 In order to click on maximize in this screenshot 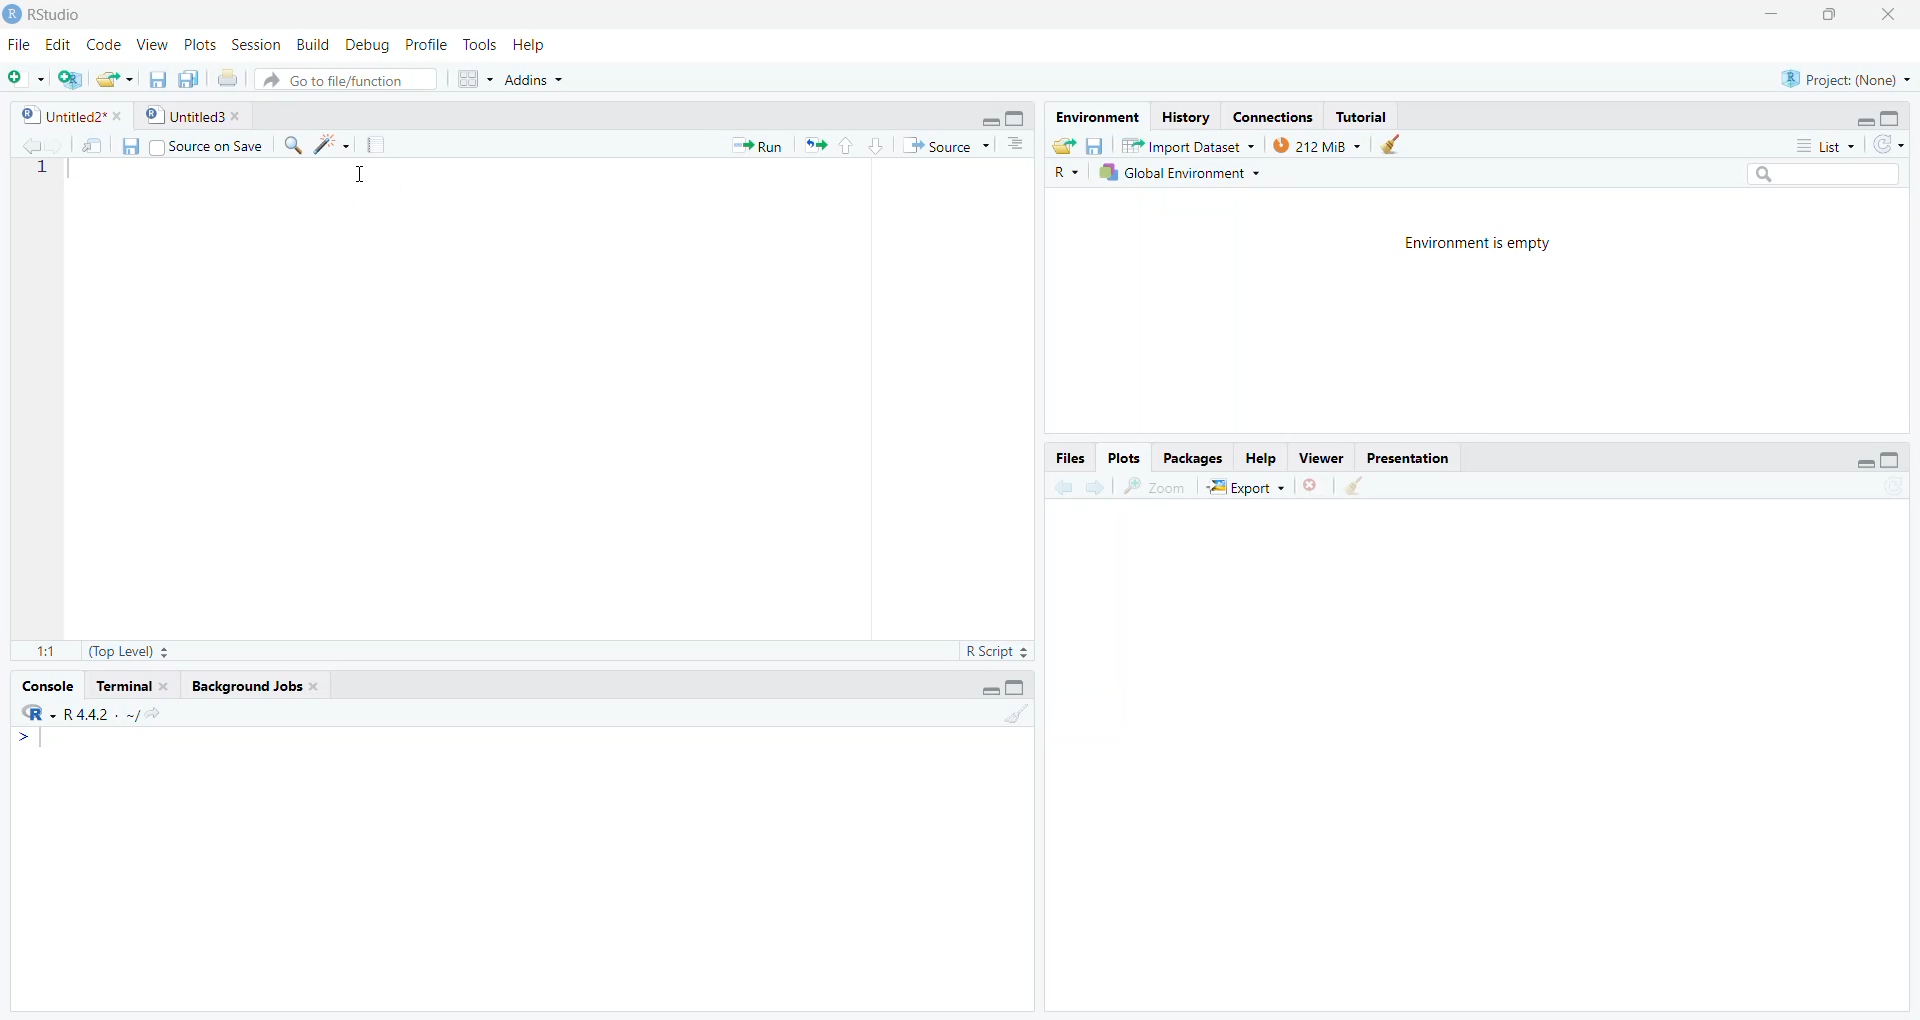, I will do `click(1830, 15)`.